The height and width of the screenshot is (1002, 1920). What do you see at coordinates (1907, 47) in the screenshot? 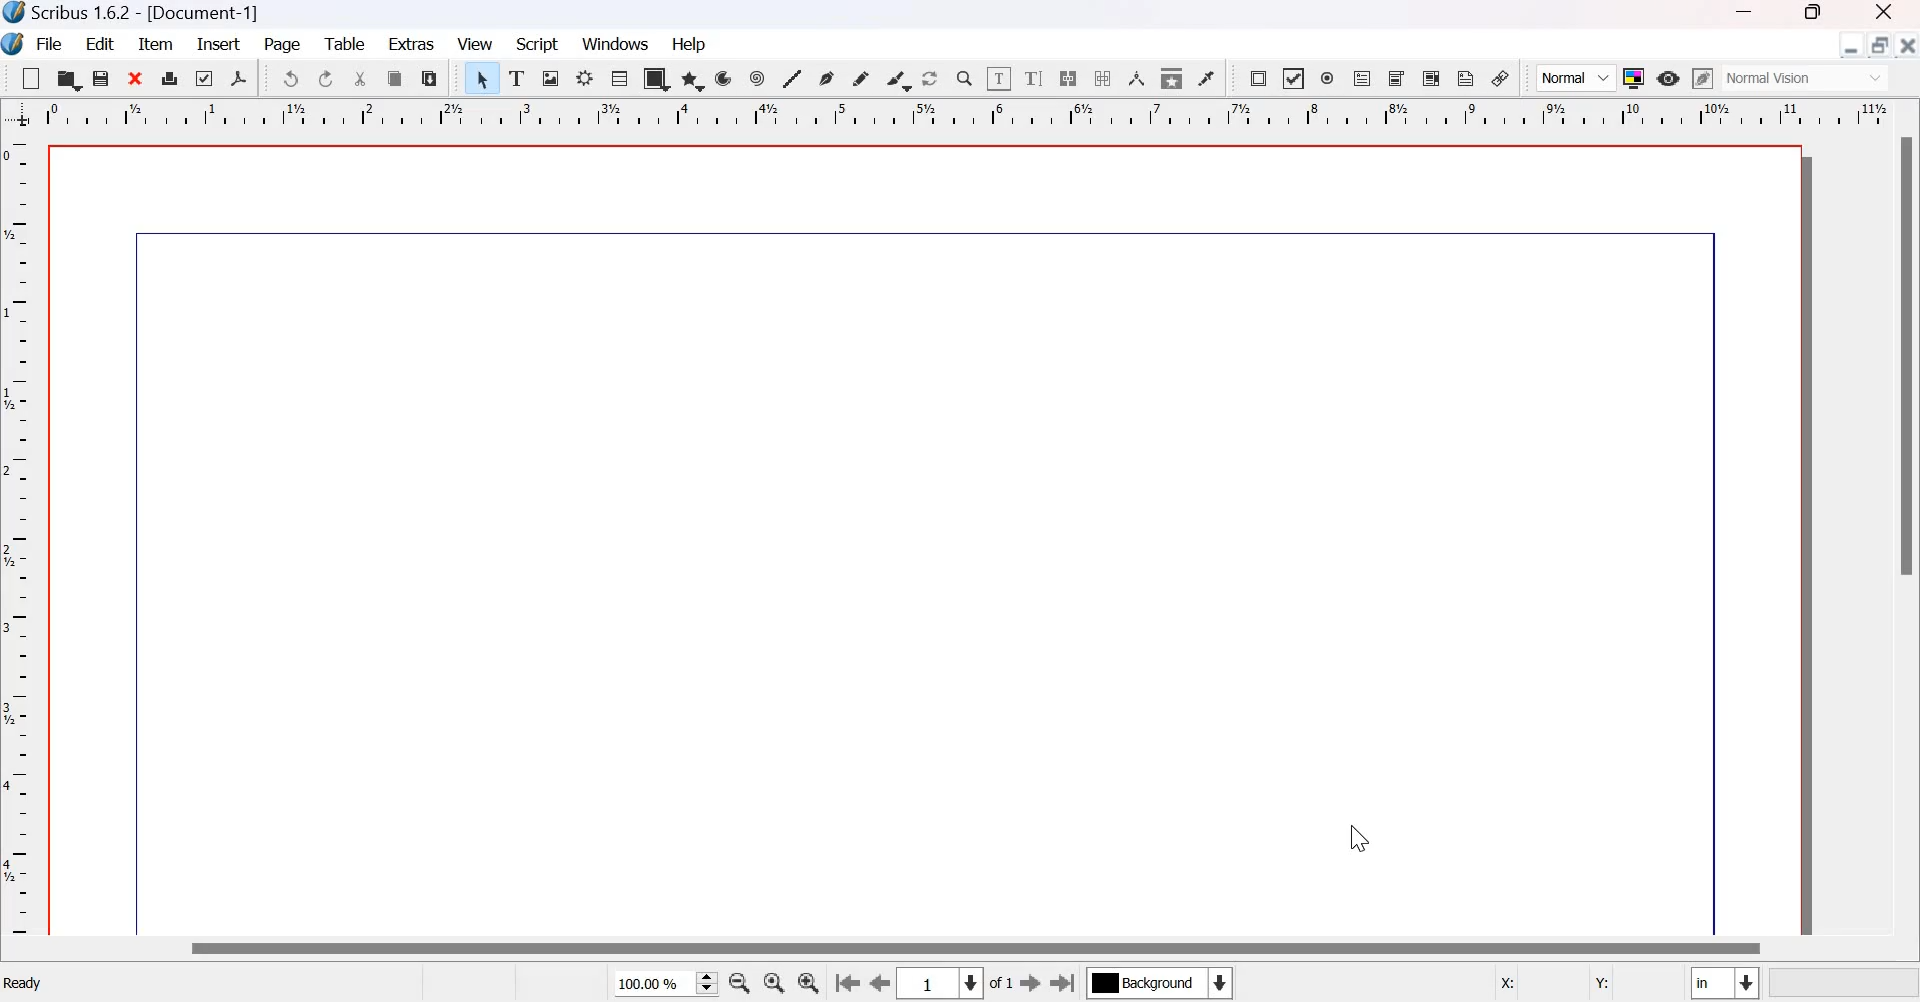
I see ` close` at bounding box center [1907, 47].